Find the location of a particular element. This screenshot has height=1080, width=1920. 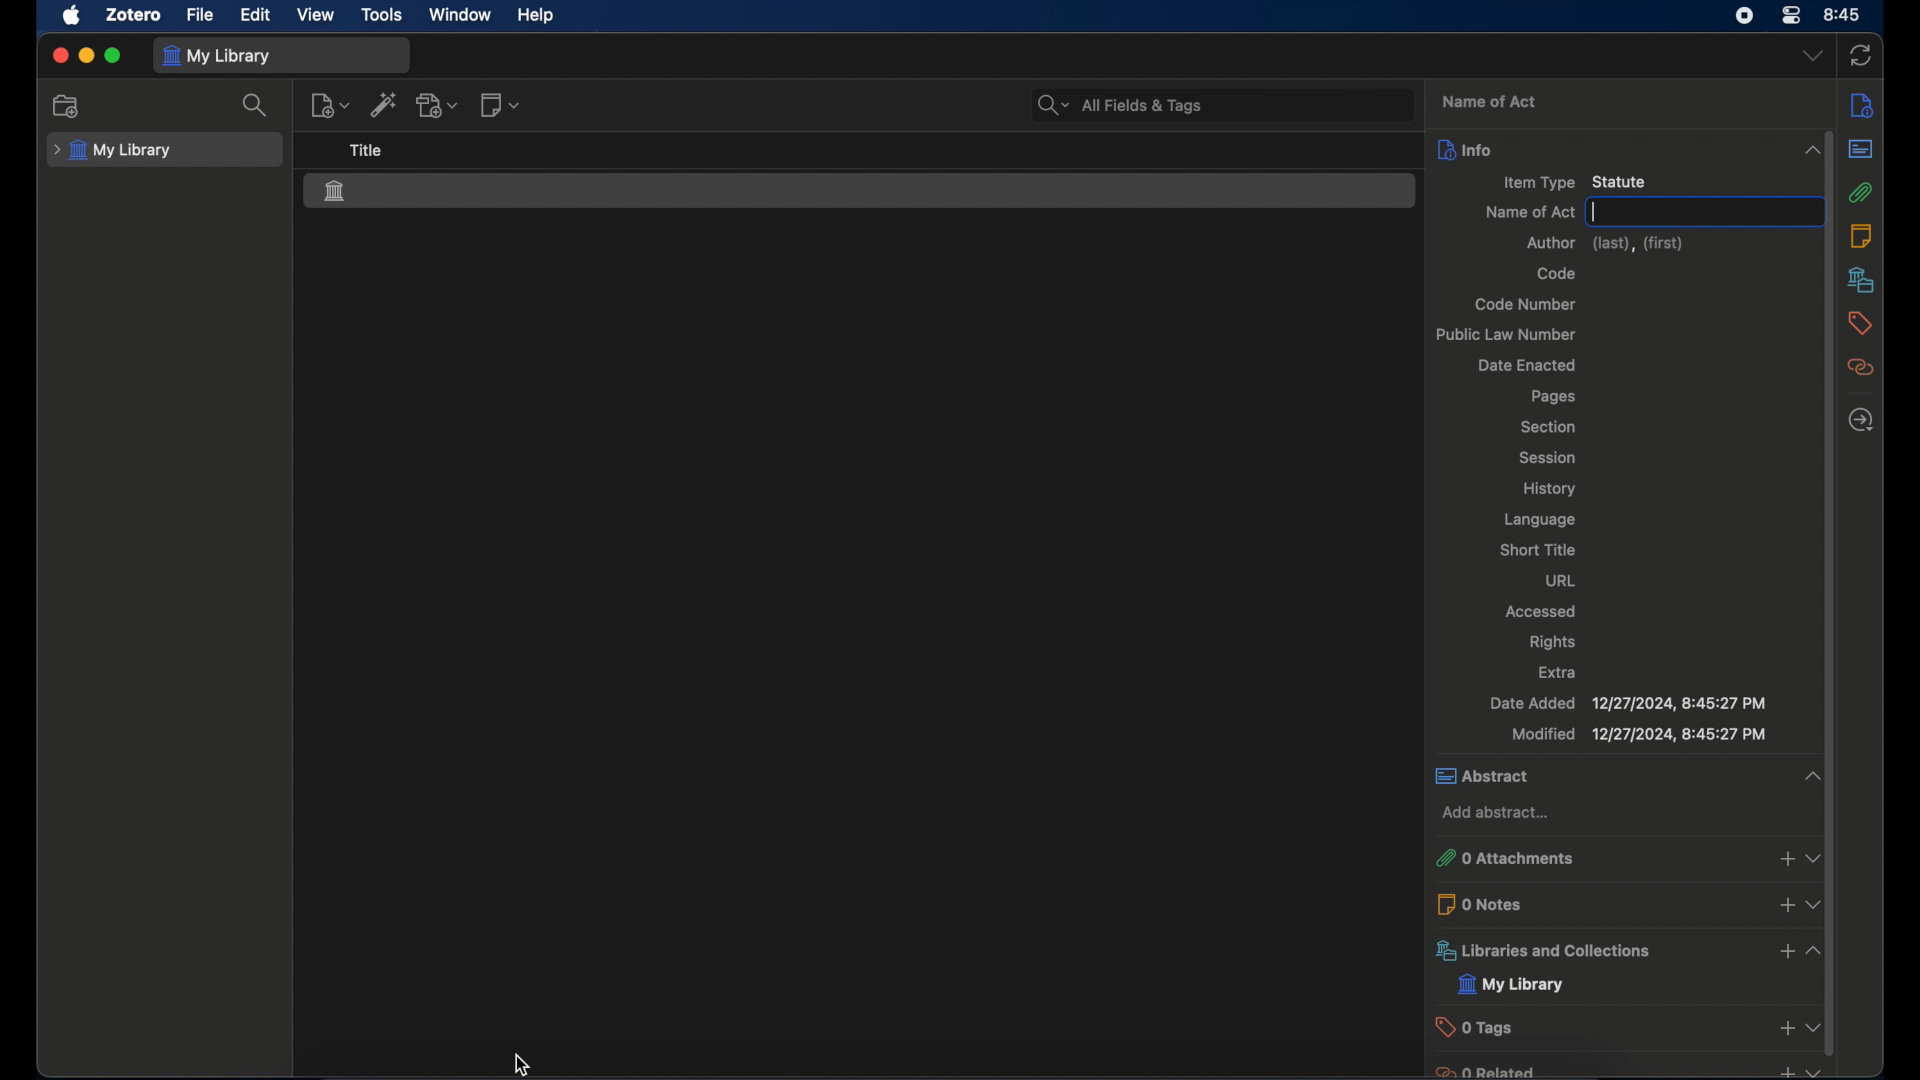

name of act is located at coordinates (1489, 102).